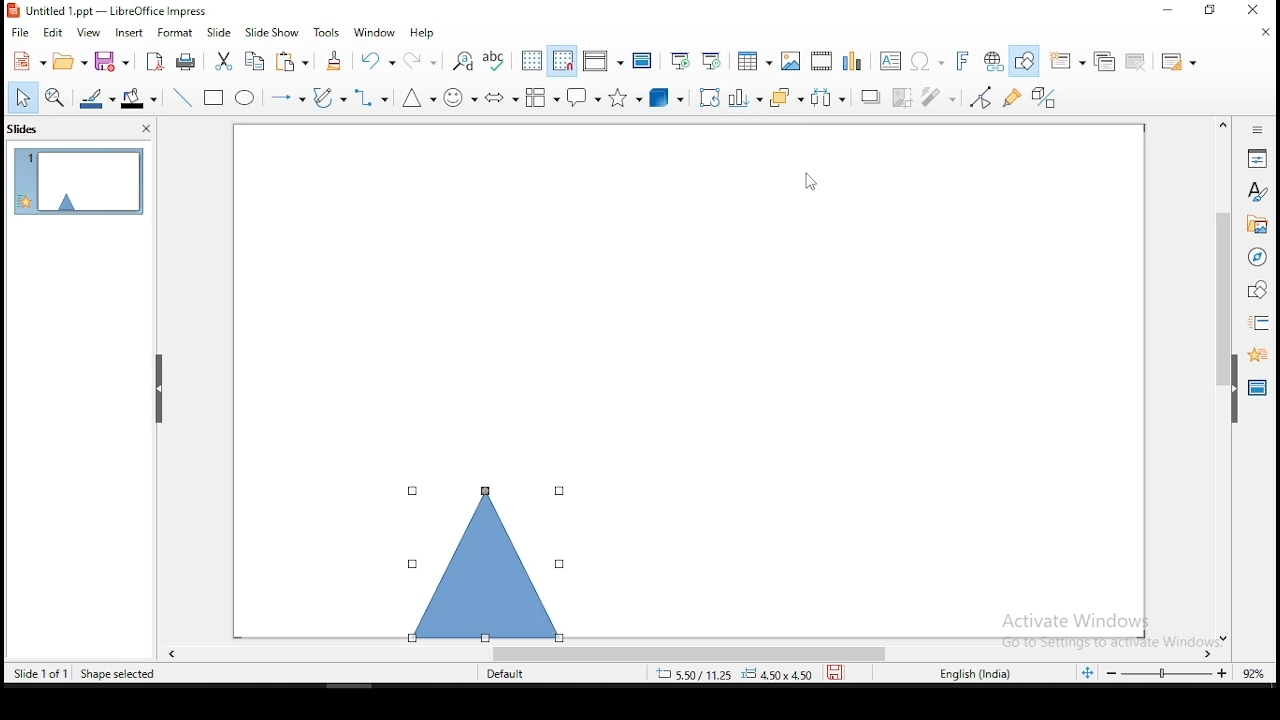 The width and height of the screenshot is (1280, 720). What do you see at coordinates (375, 33) in the screenshot?
I see `window` at bounding box center [375, 33].